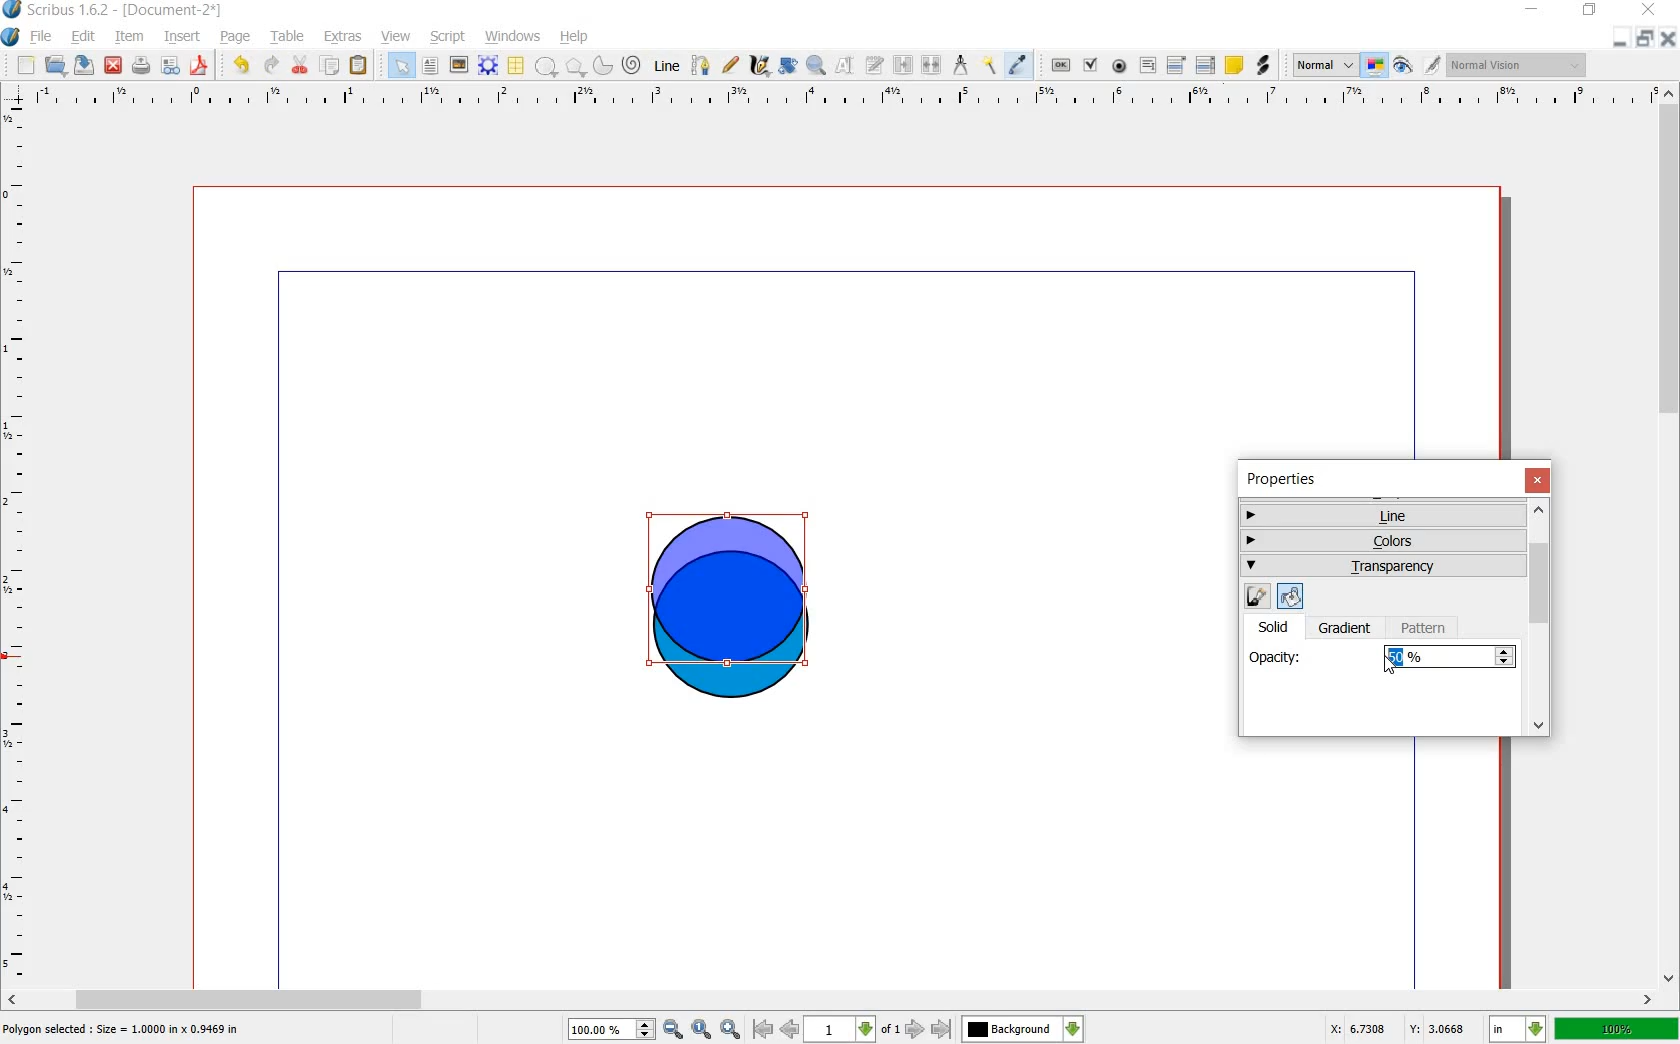  What do you see at coordinates (631, 66) in the screenshot?
I see `spiral` at bounding box center [631, 66].